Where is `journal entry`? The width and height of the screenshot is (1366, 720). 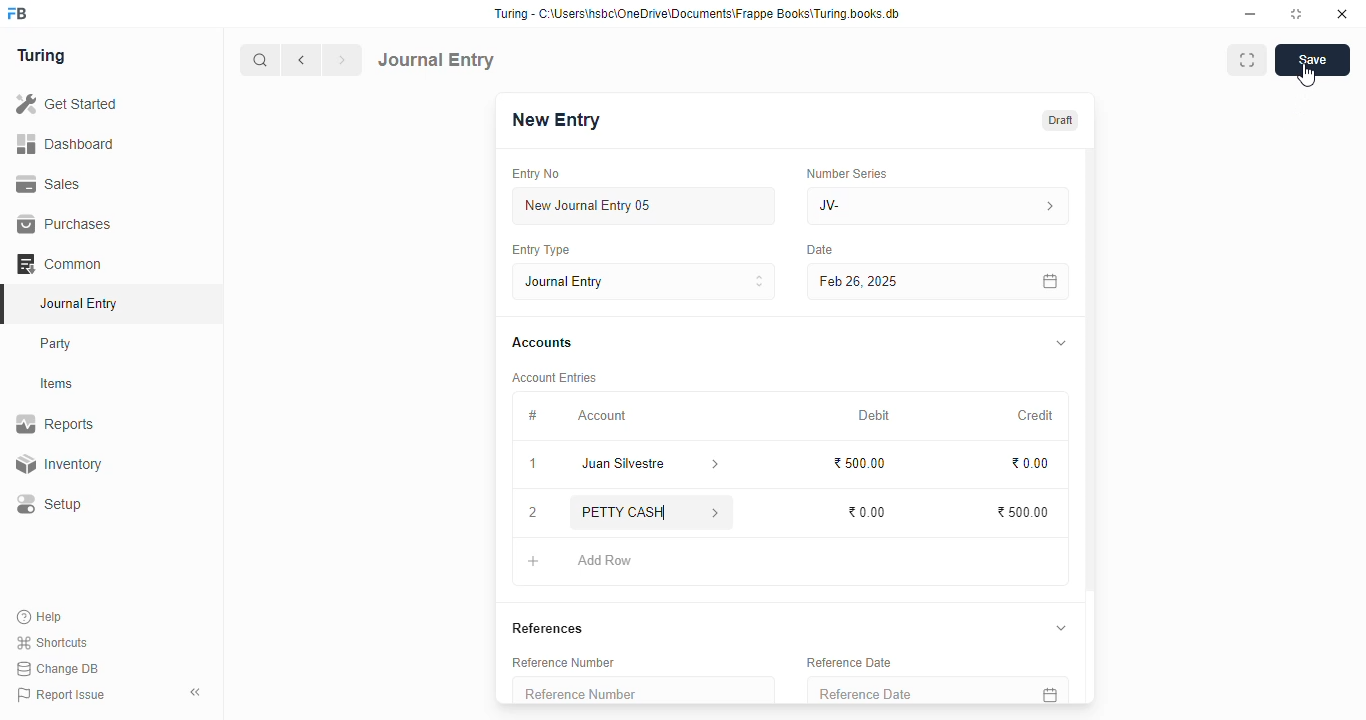
journal entry is located at coordinates (437, 59).